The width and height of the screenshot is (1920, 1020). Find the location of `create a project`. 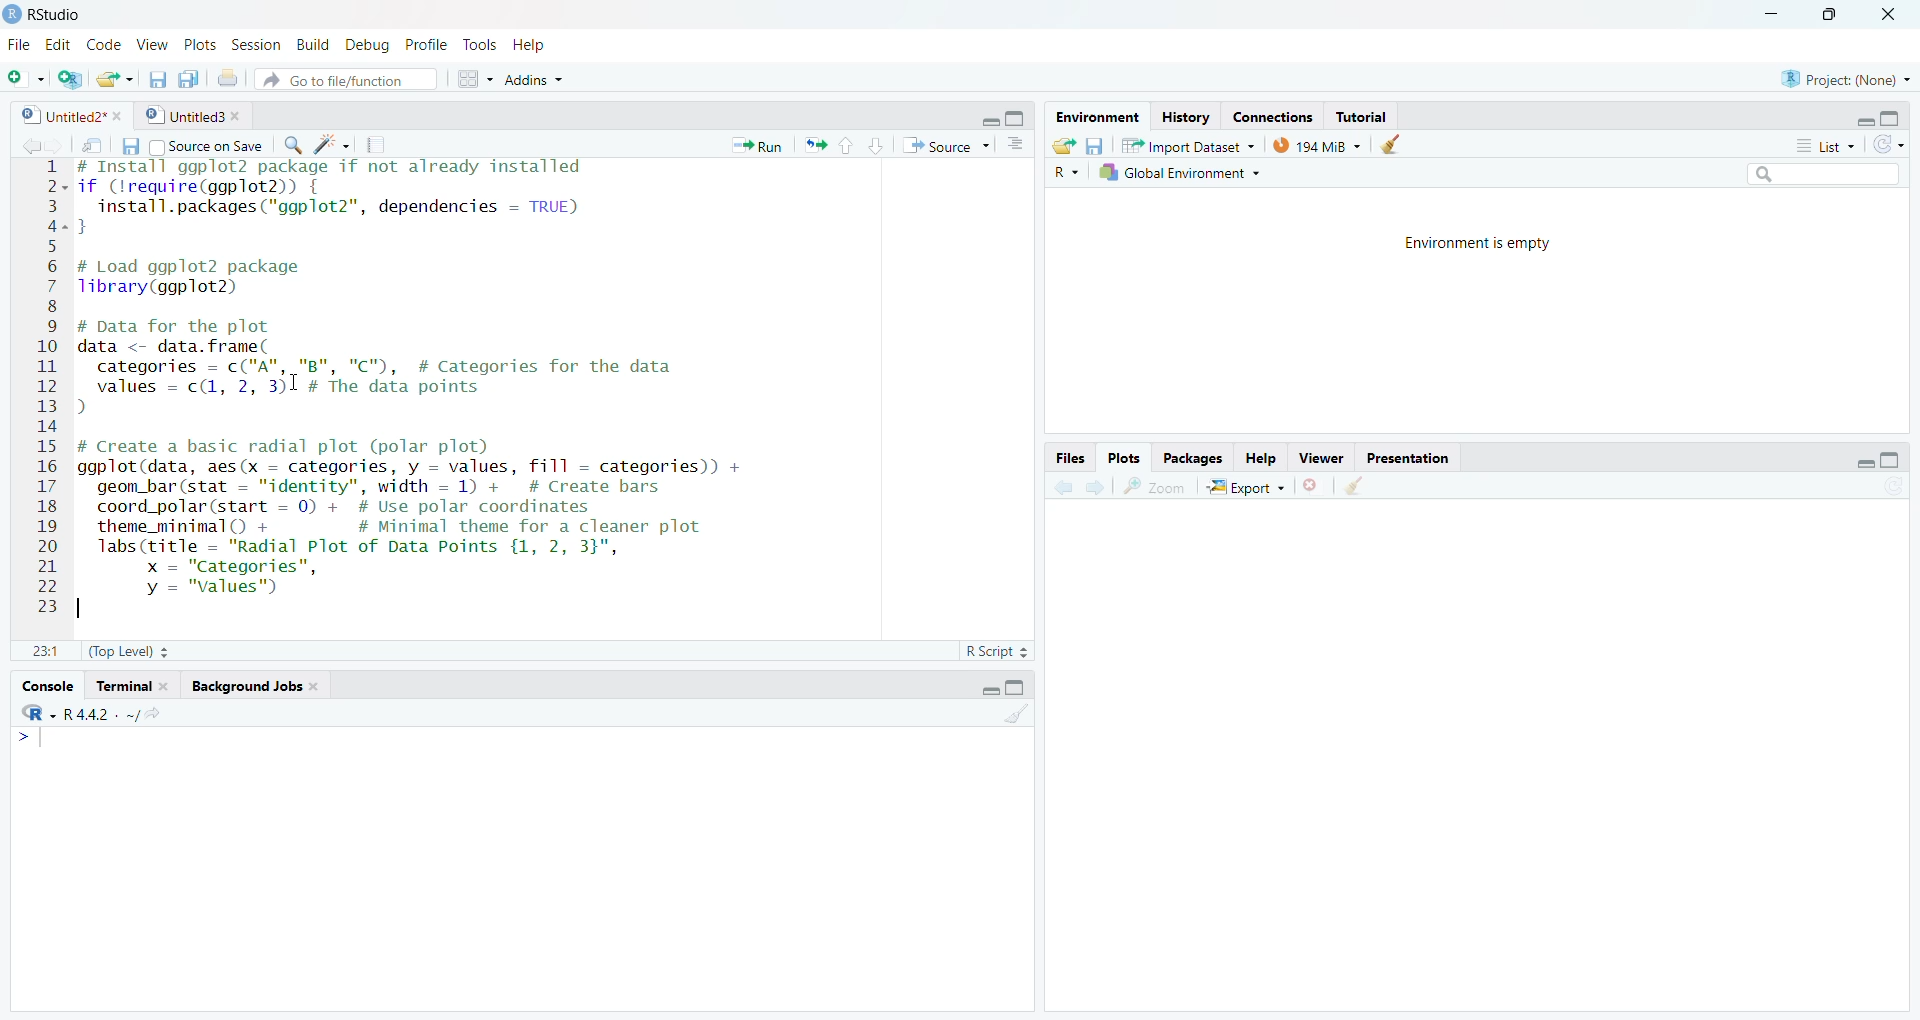

create a project is located at coordinates (69, 77).